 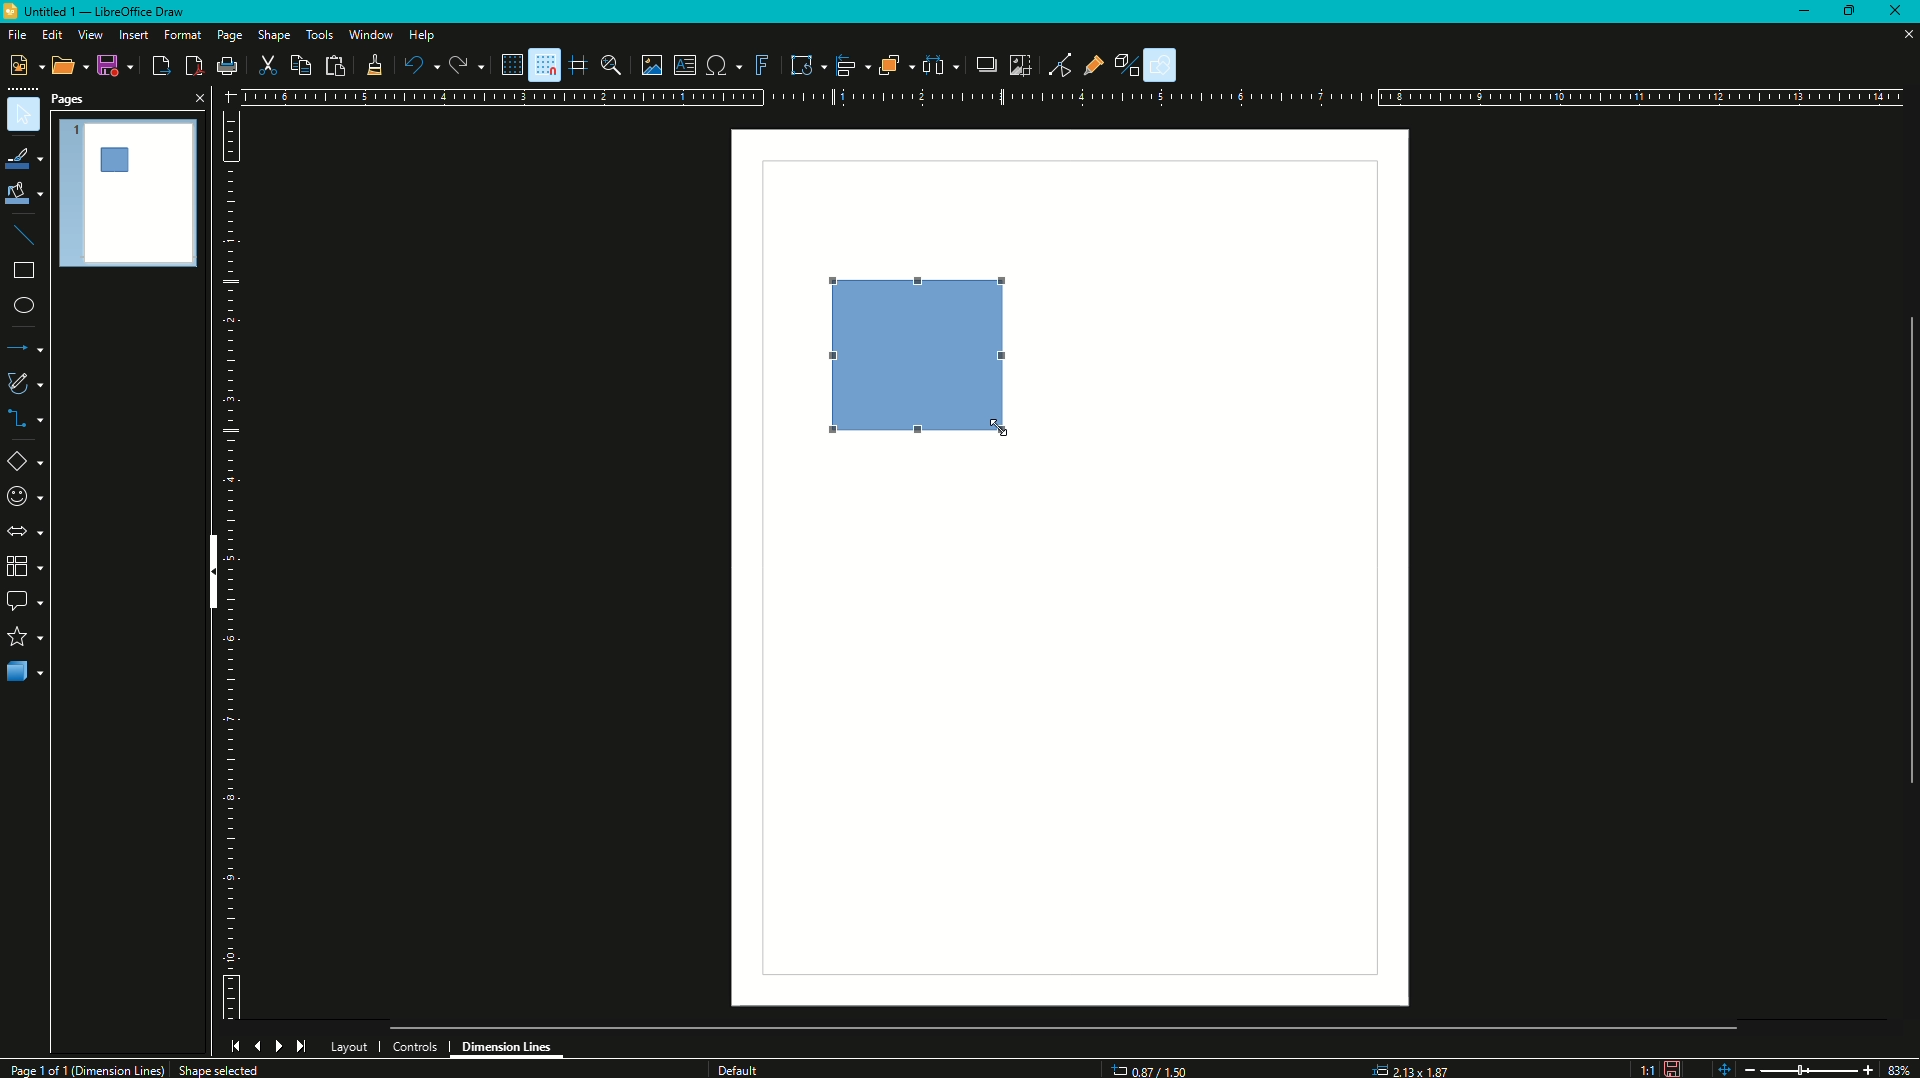 What do you see at coordinates (274, 37) in the screenshot?
I see `Shape` at bounding box center [274, 37].